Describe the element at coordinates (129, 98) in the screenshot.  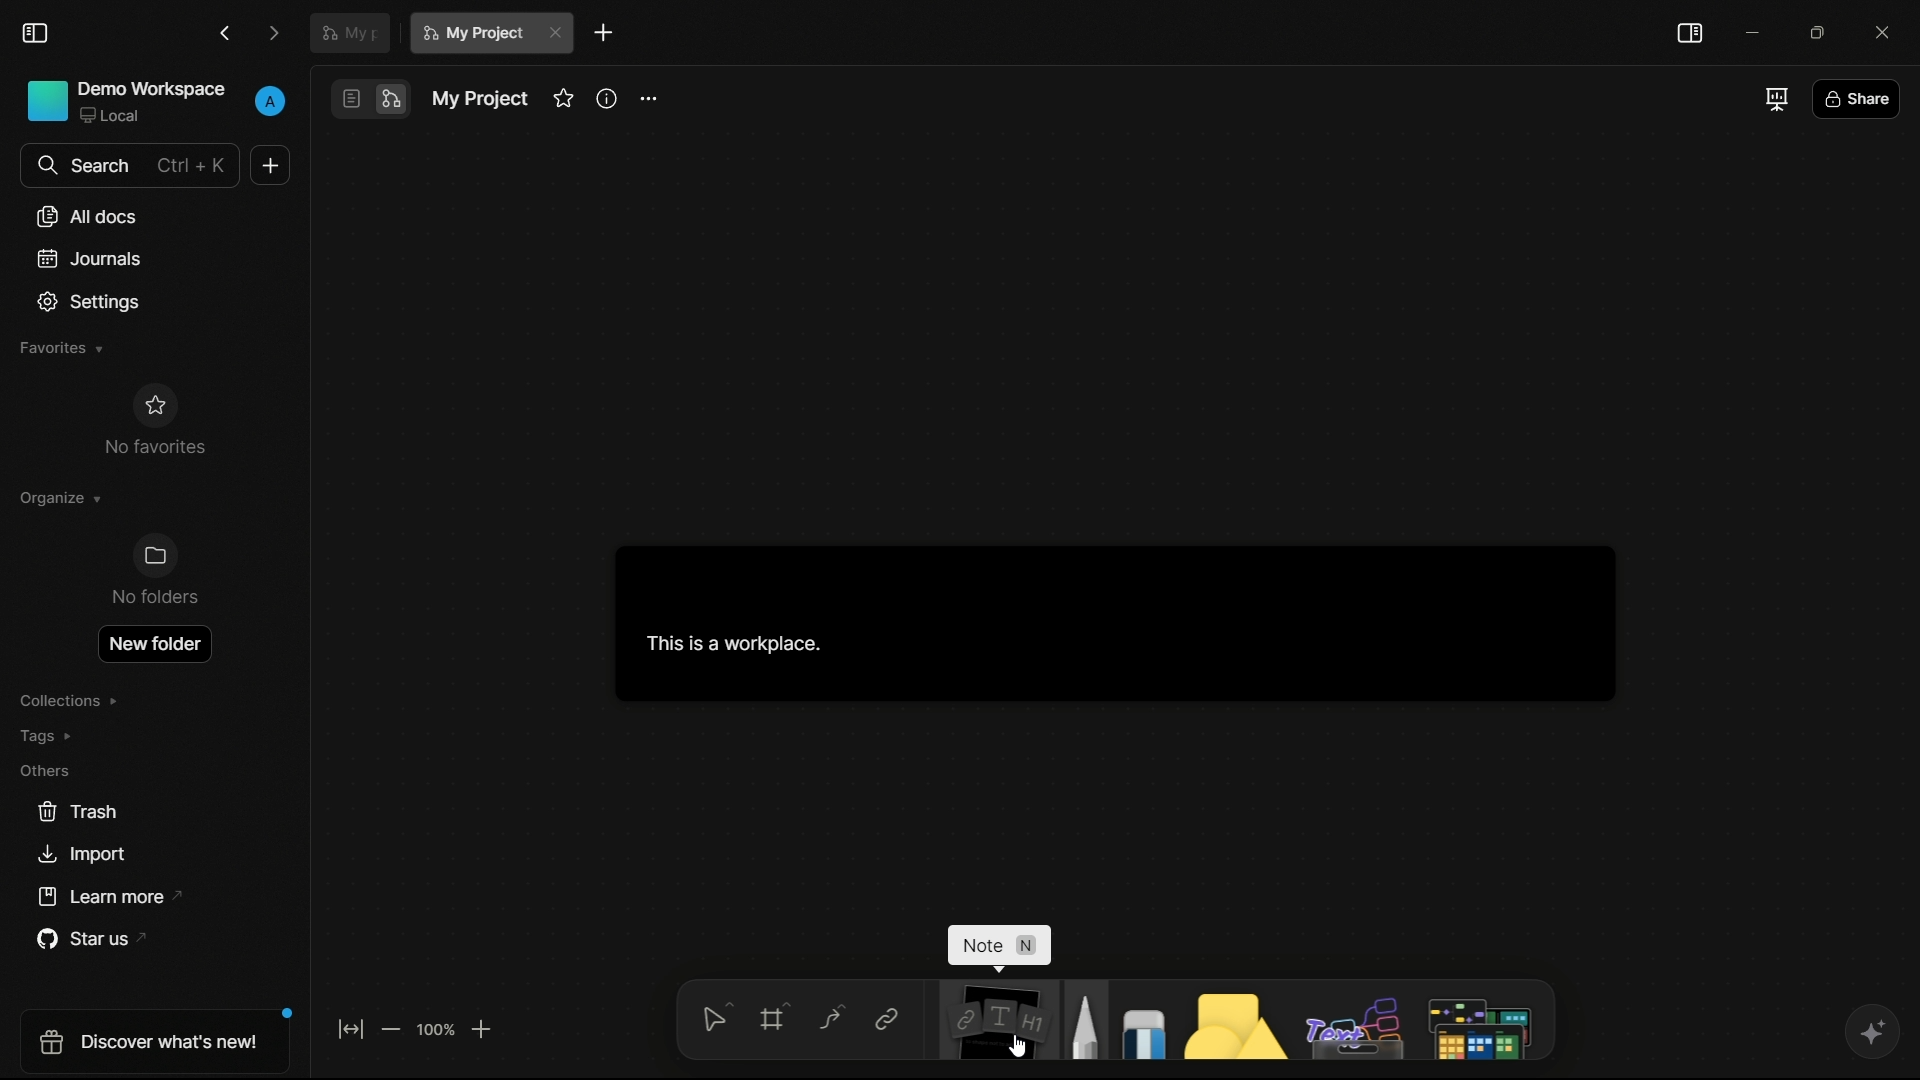
I see `demo workspace` at that location.